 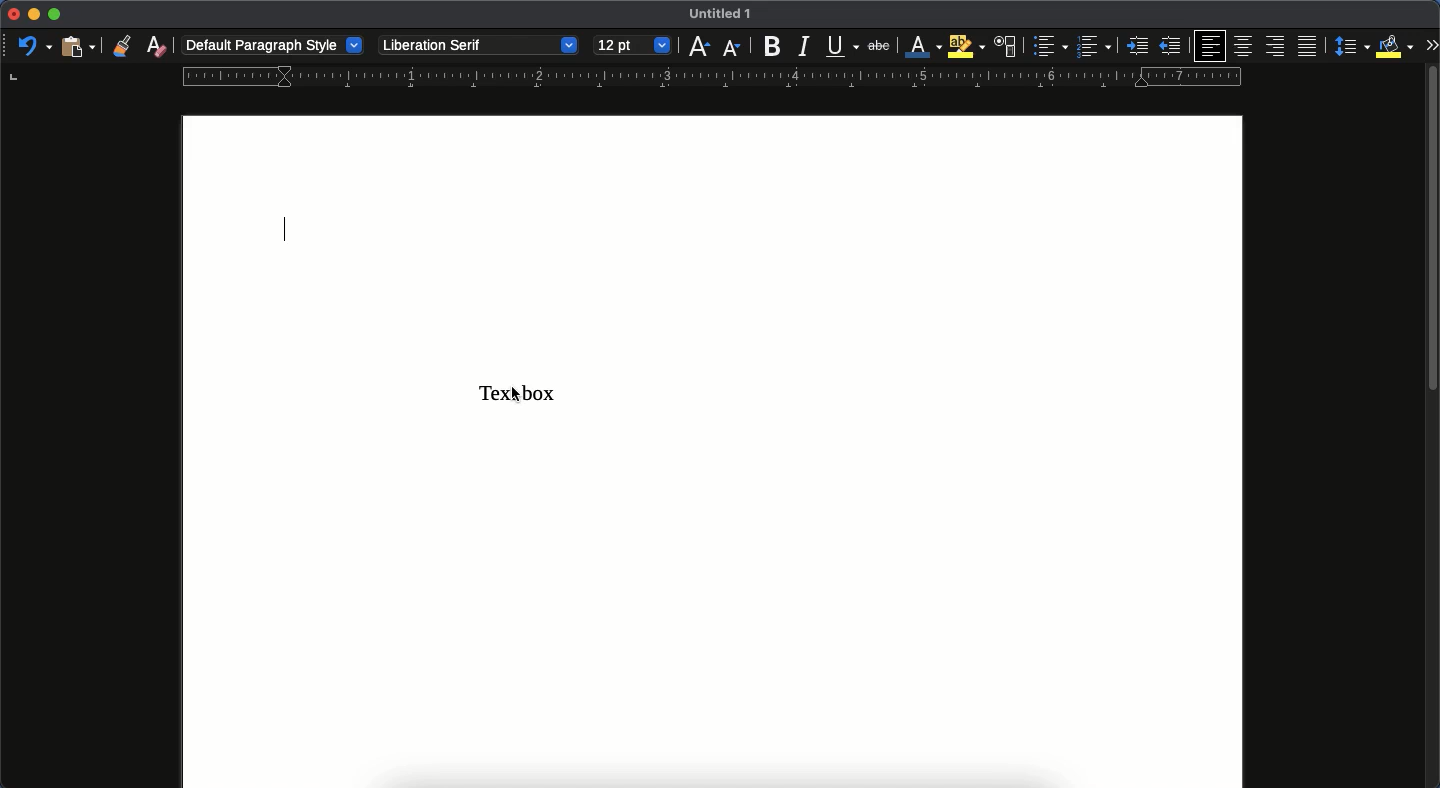 I want to click on 12 pt - font size, so click(x=634, y=44).